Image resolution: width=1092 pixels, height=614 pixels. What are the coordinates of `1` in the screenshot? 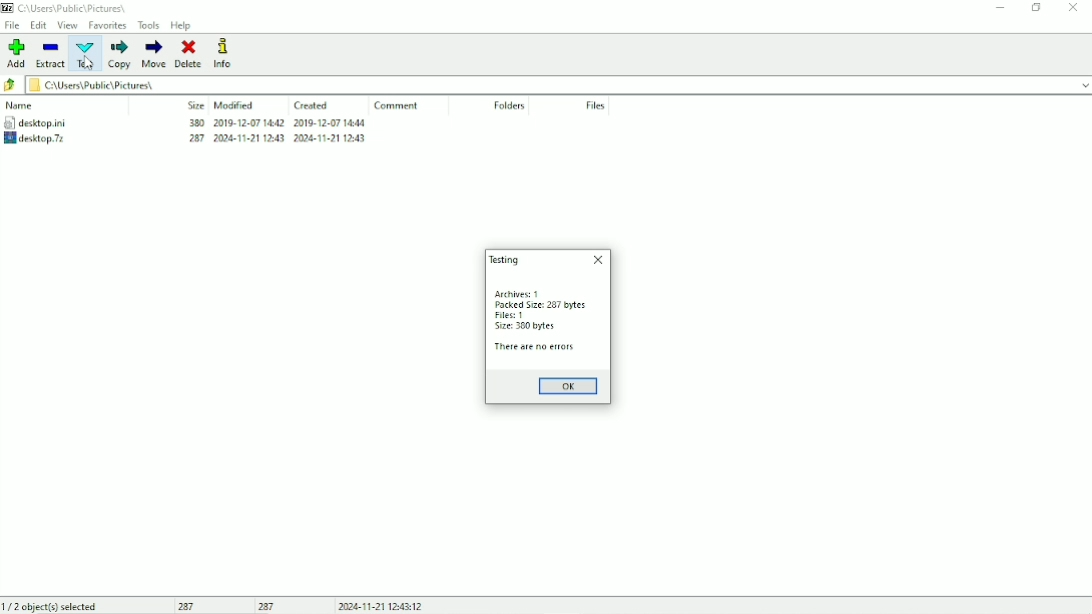 It's located at (539, 294).